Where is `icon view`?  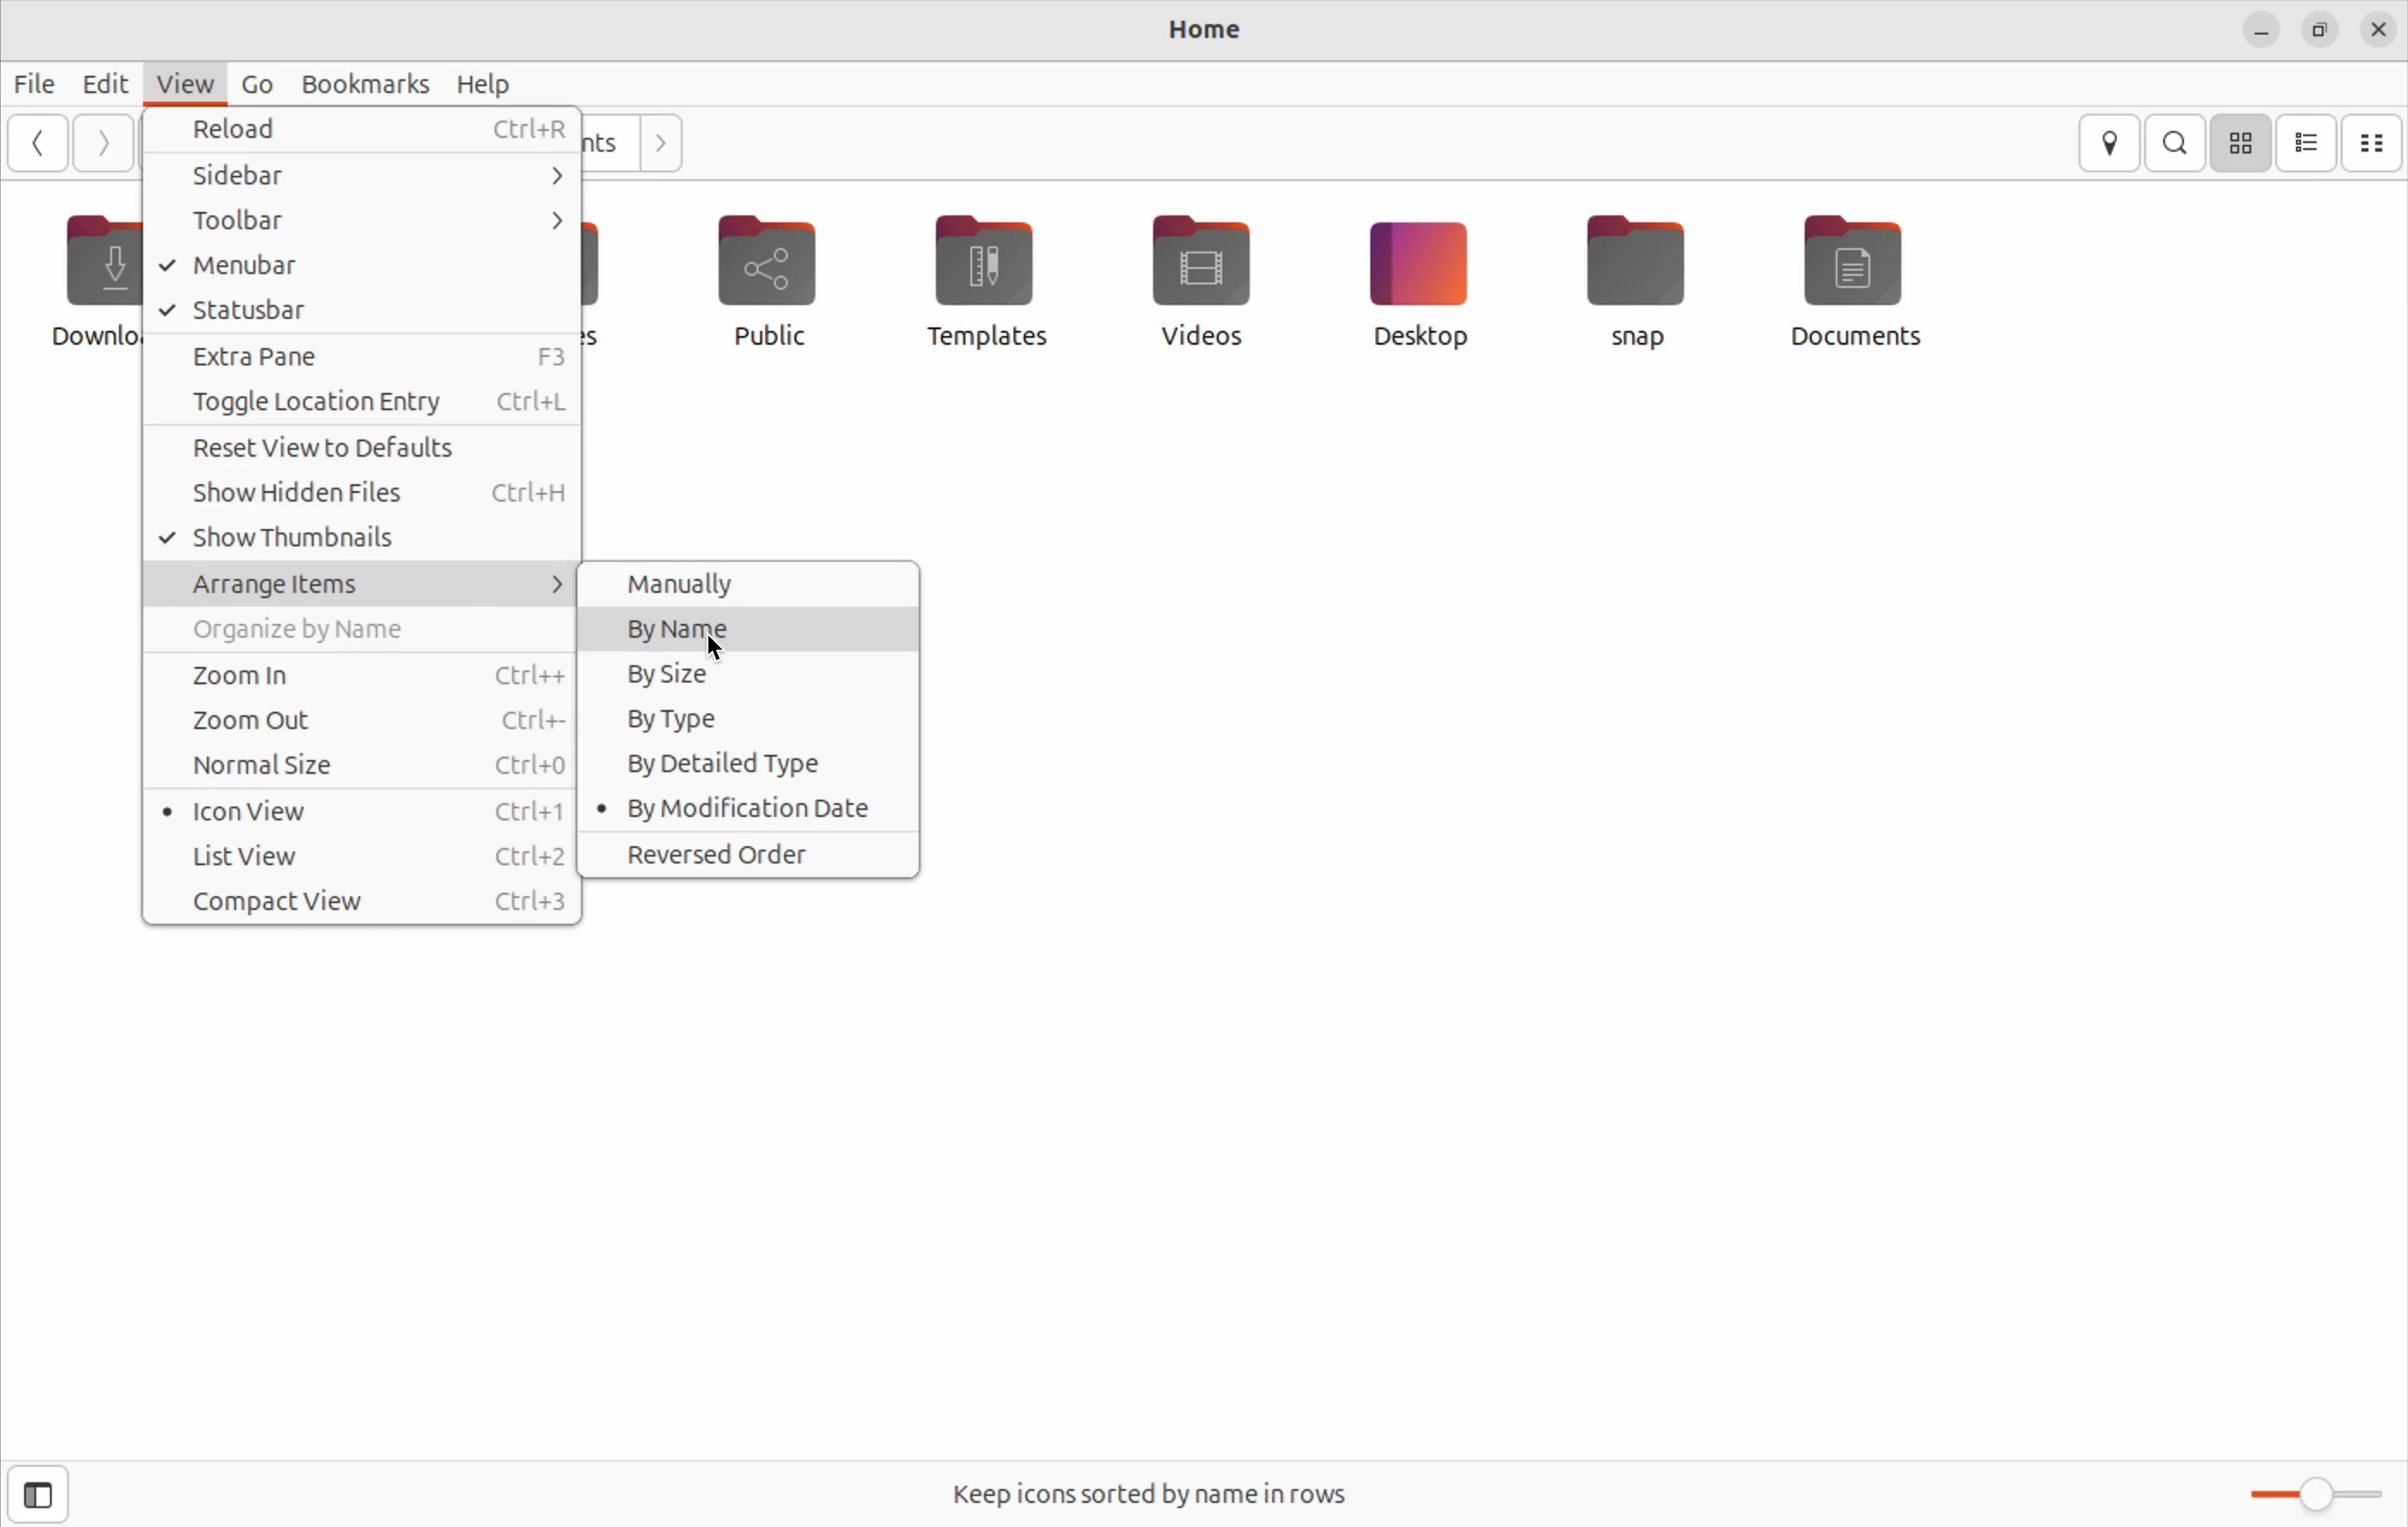 icon view is located at coordinates (2243, 142).